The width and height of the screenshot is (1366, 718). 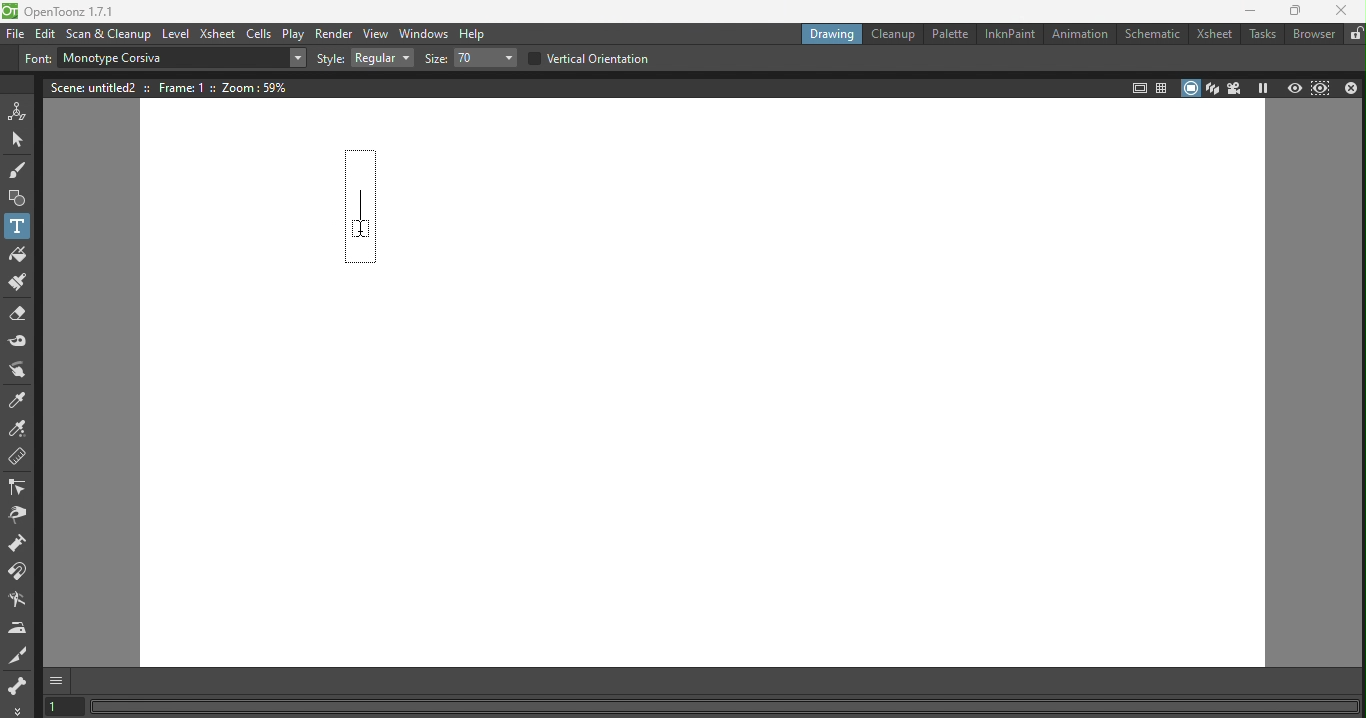 I want to click on GUI Show/hide, so click(x=57, y=679).